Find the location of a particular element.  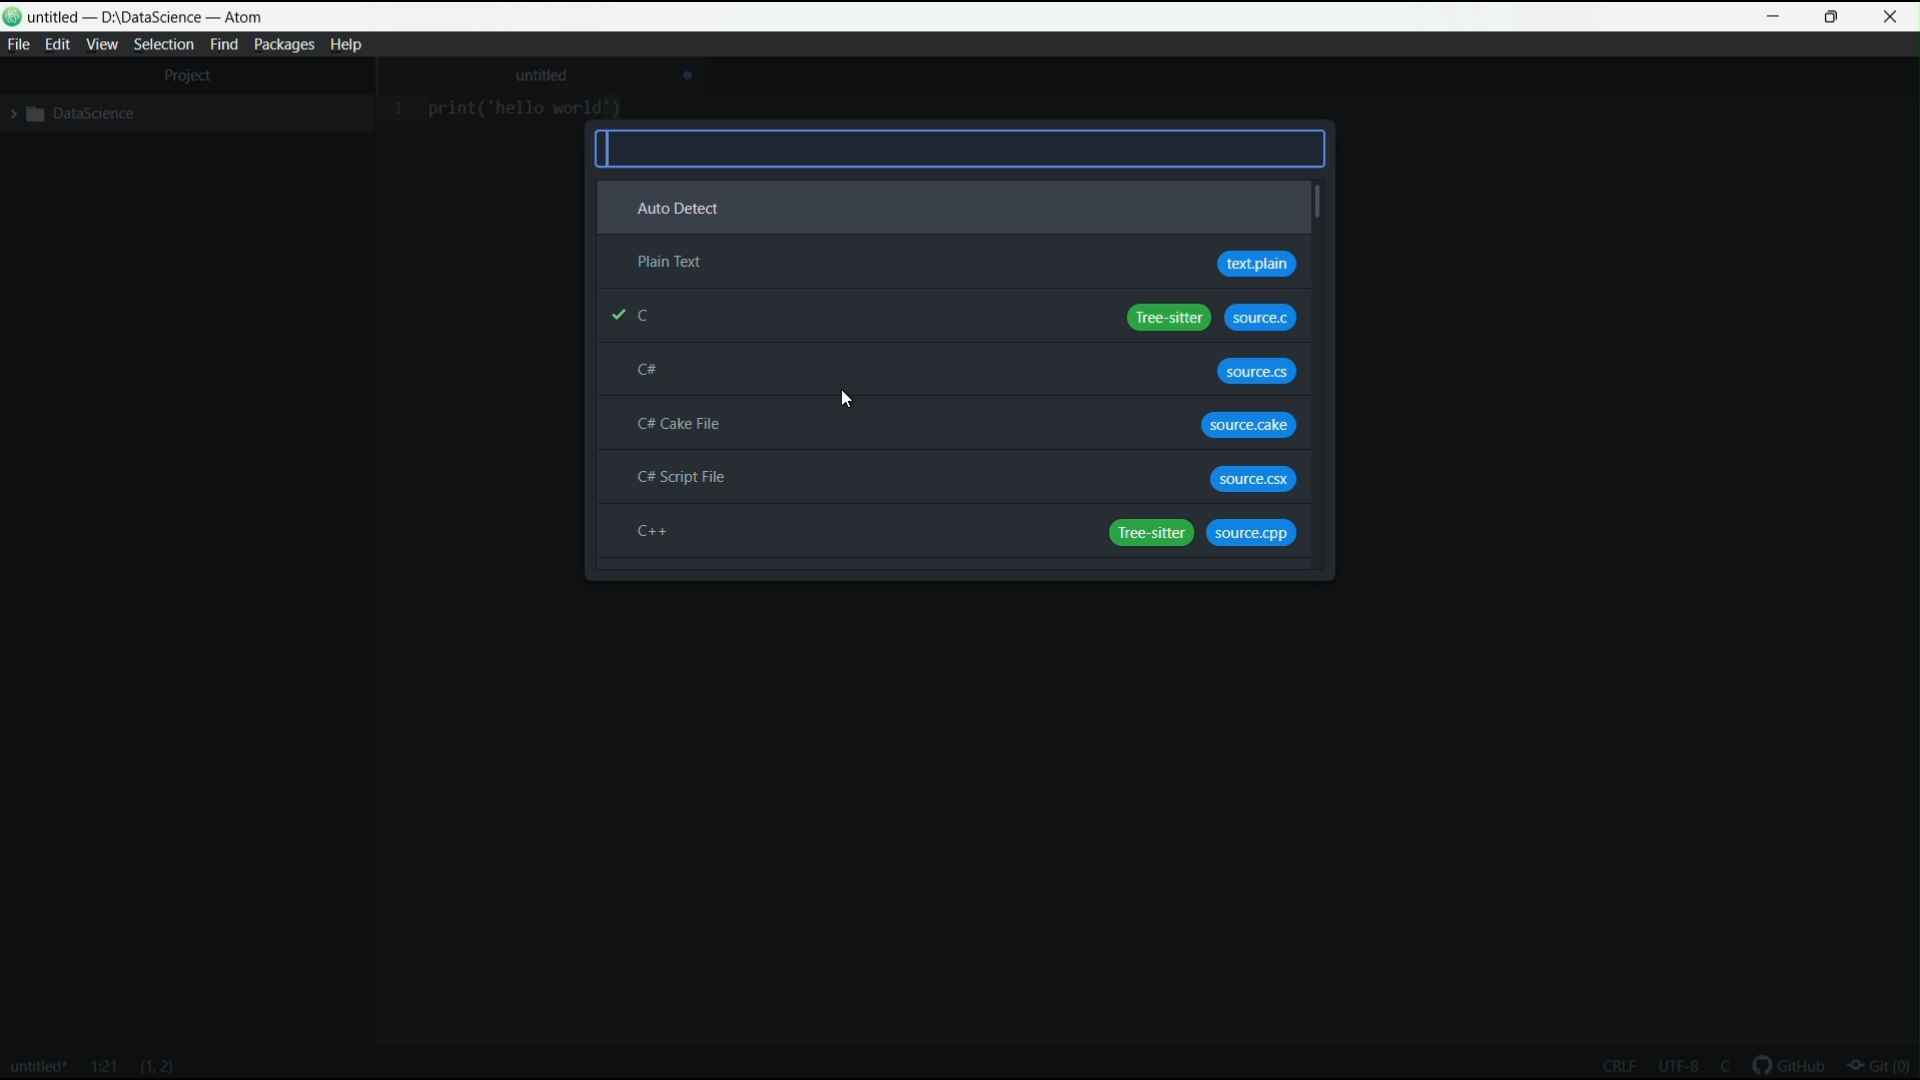

c is located at coordinates (649, 316).